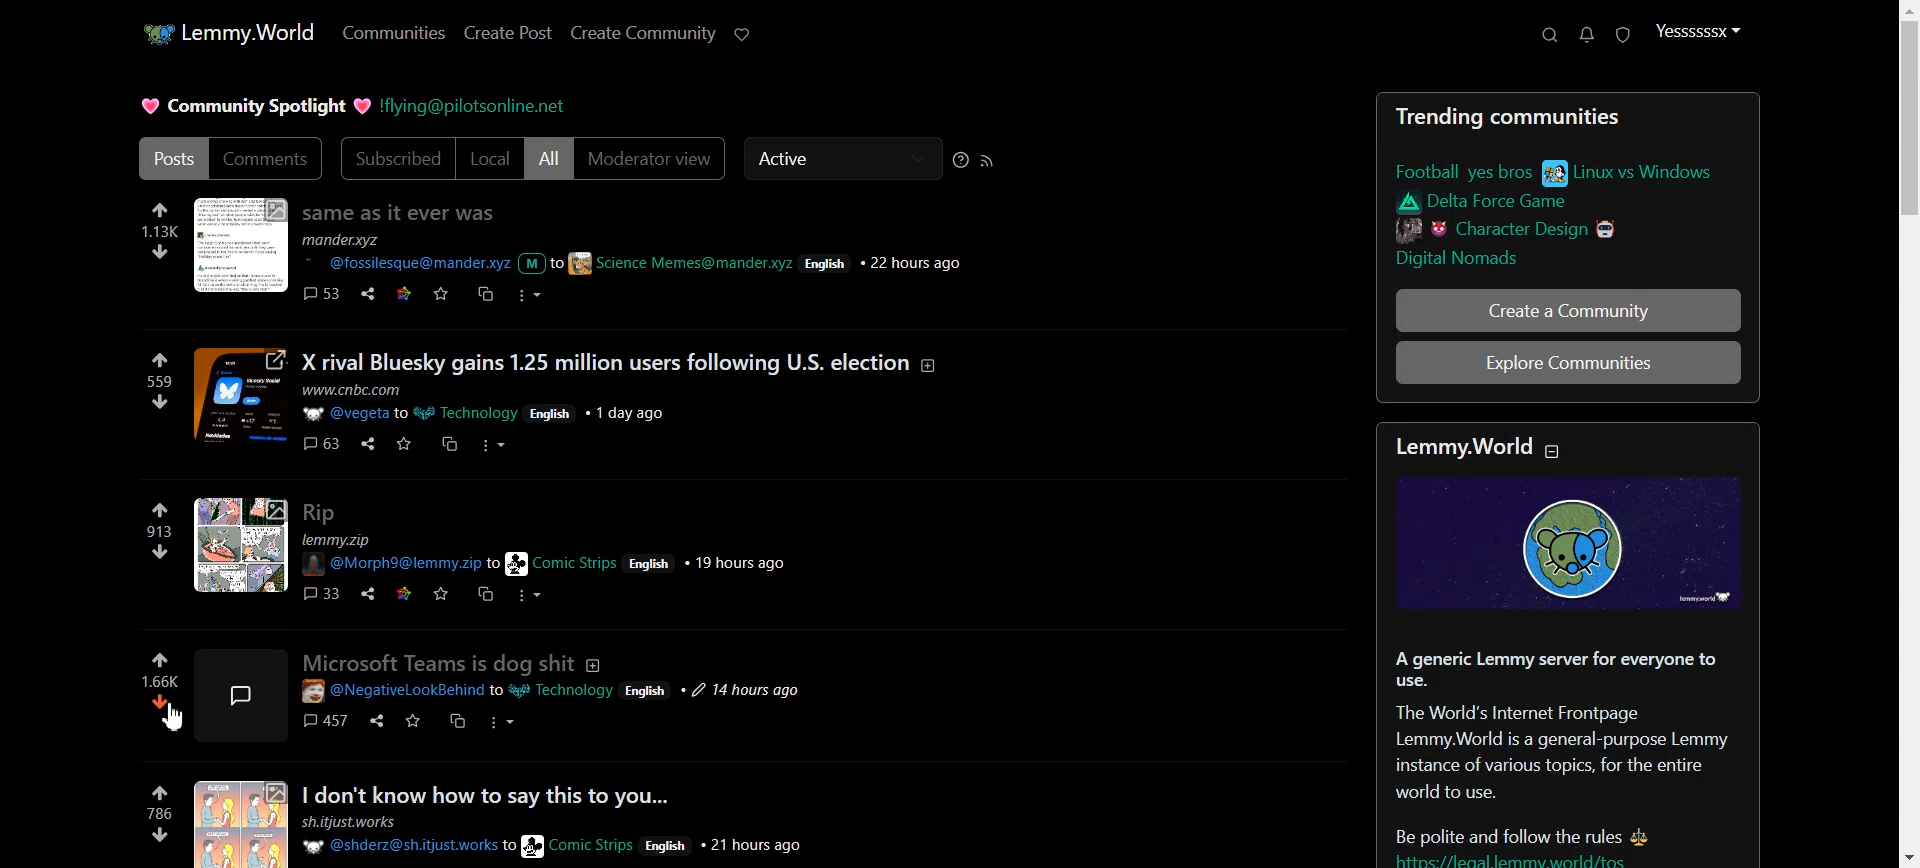 This screenshot has width=1920, height=868. I want to click on more, so click(528, 296).